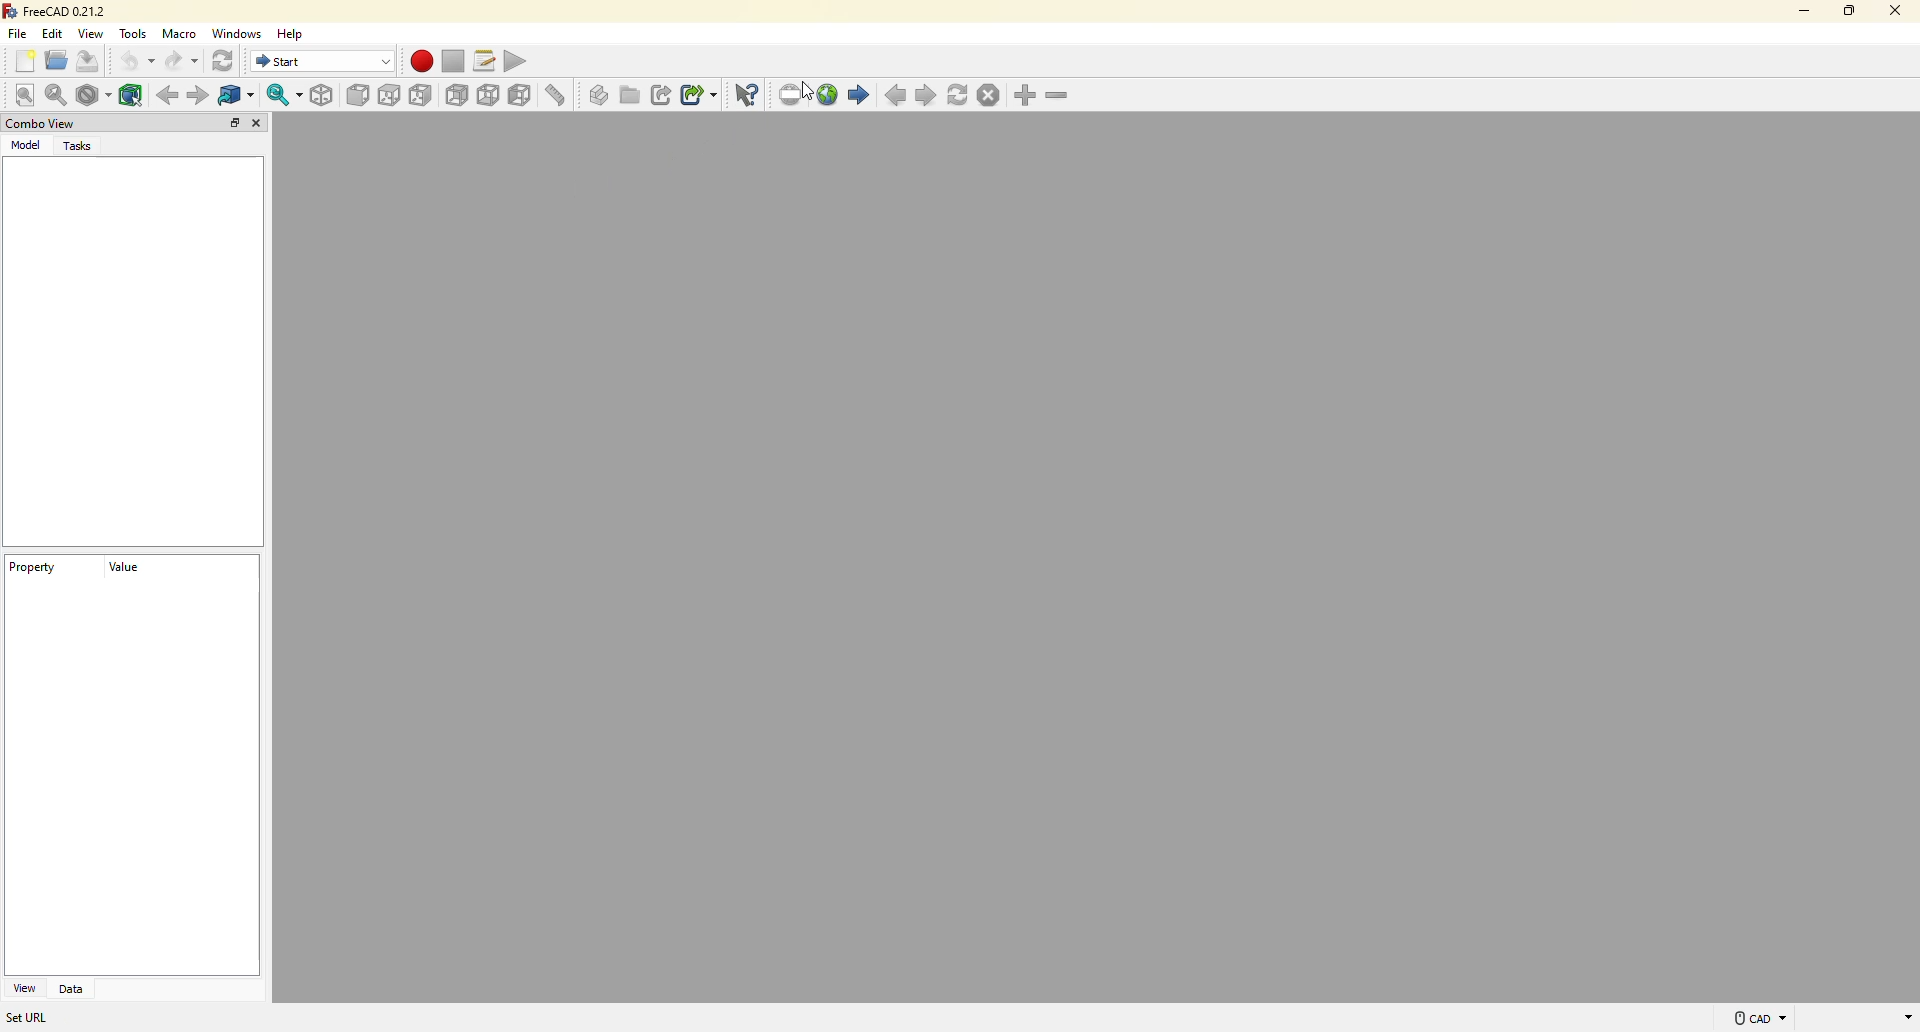 The height and width of the screenshot is (1032, 1920). I want to click on fit selection, so click(58, 94).